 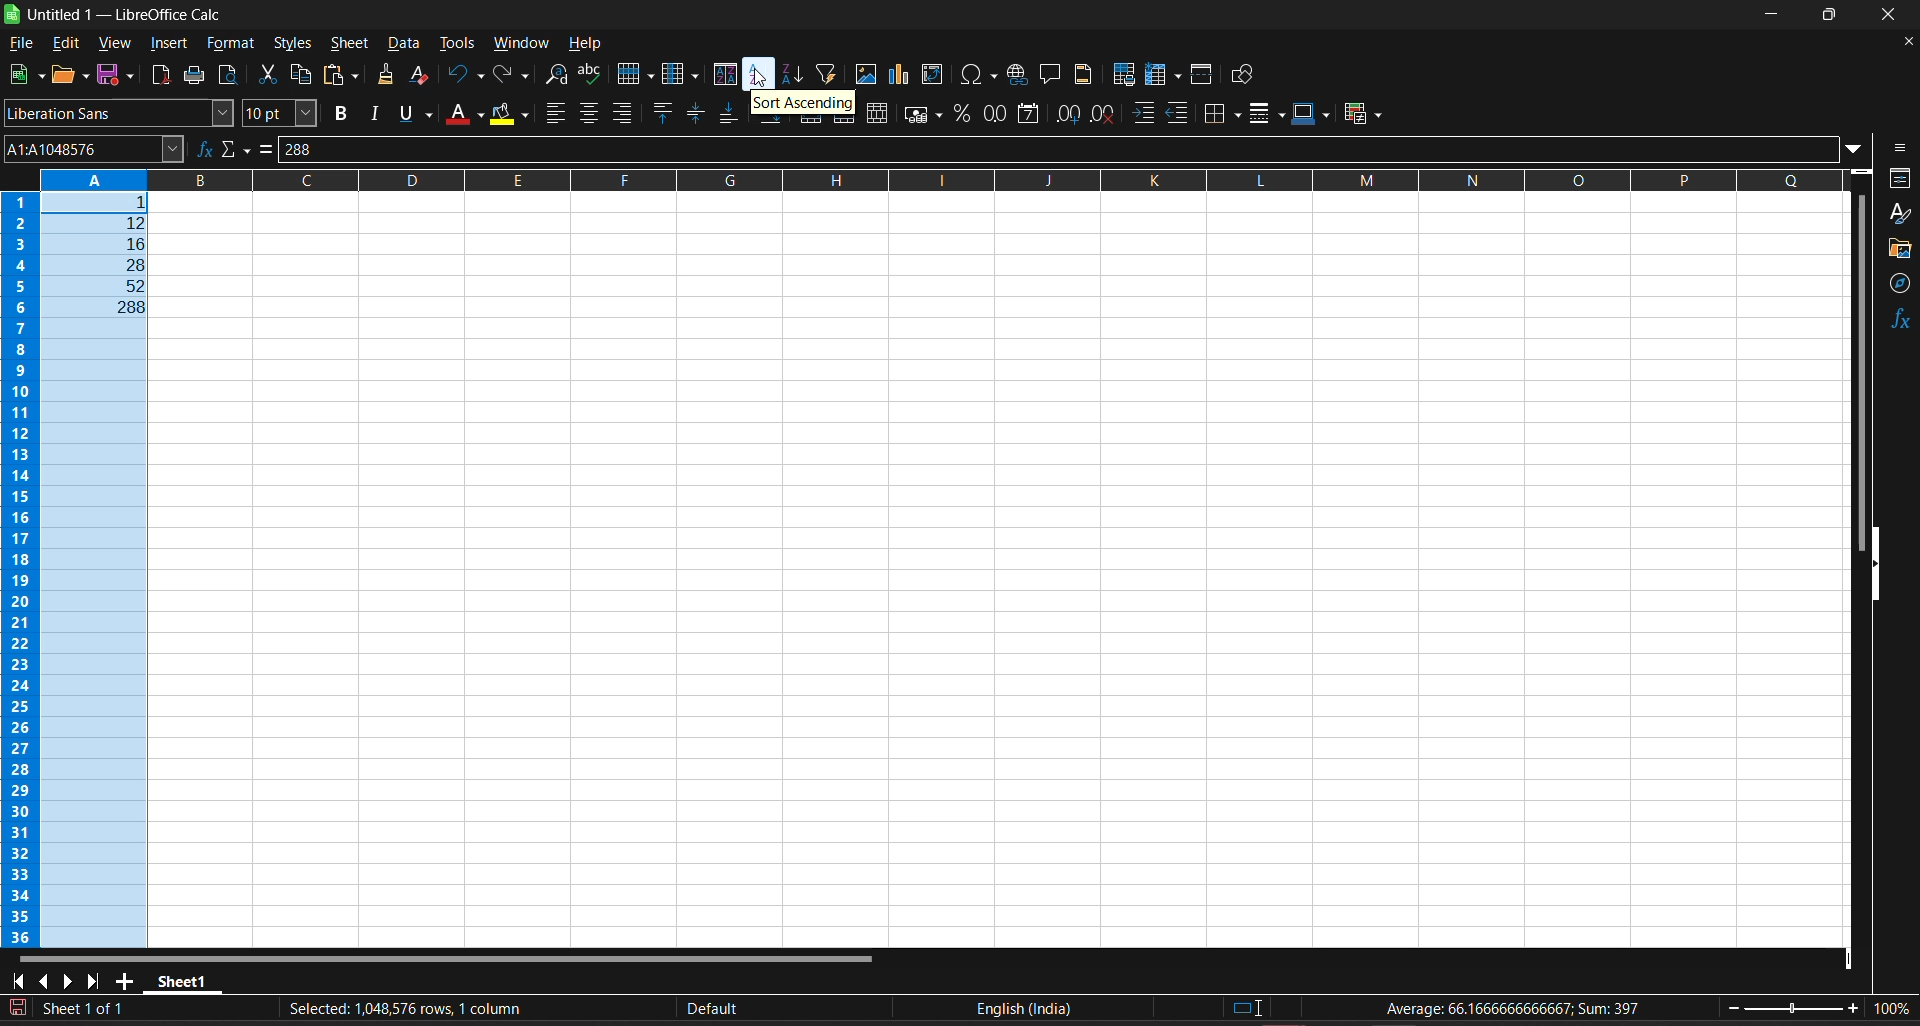 I want to click on selection mode, so click(x=1247, y=1009).